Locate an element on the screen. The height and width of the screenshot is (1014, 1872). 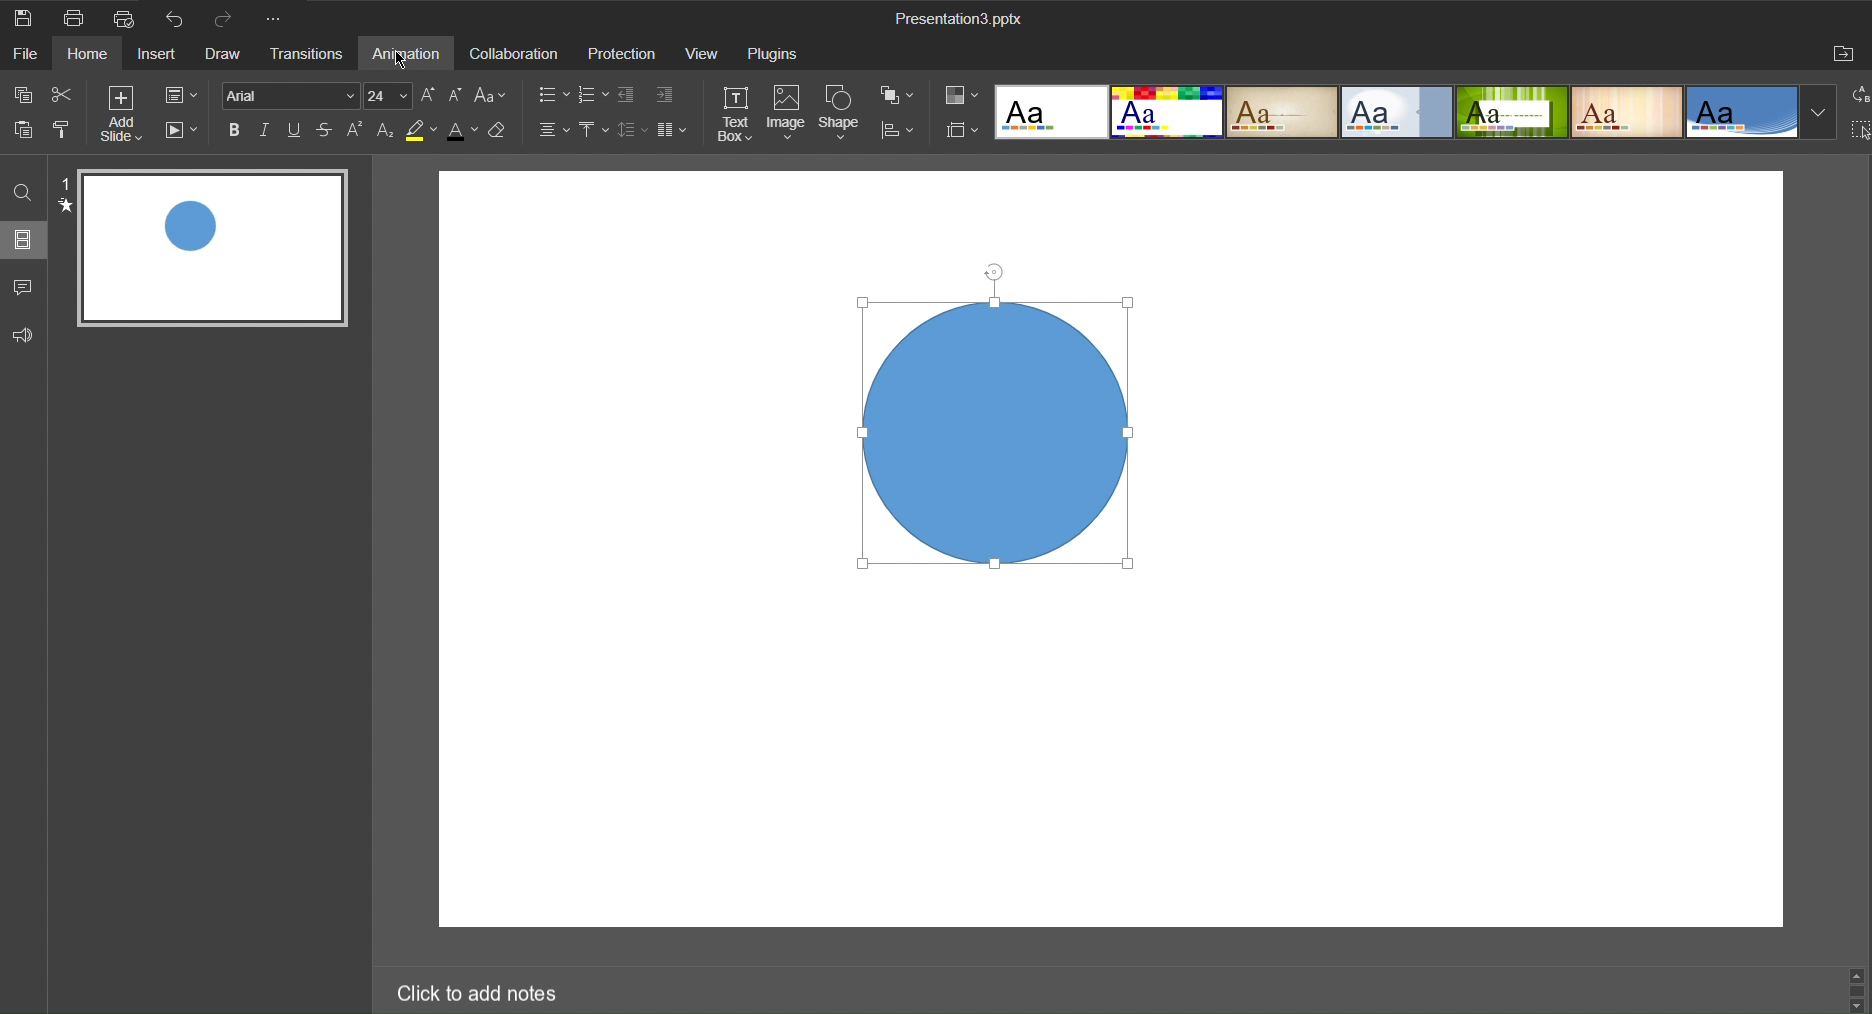
Font Size is located at coordinates (458, 96).